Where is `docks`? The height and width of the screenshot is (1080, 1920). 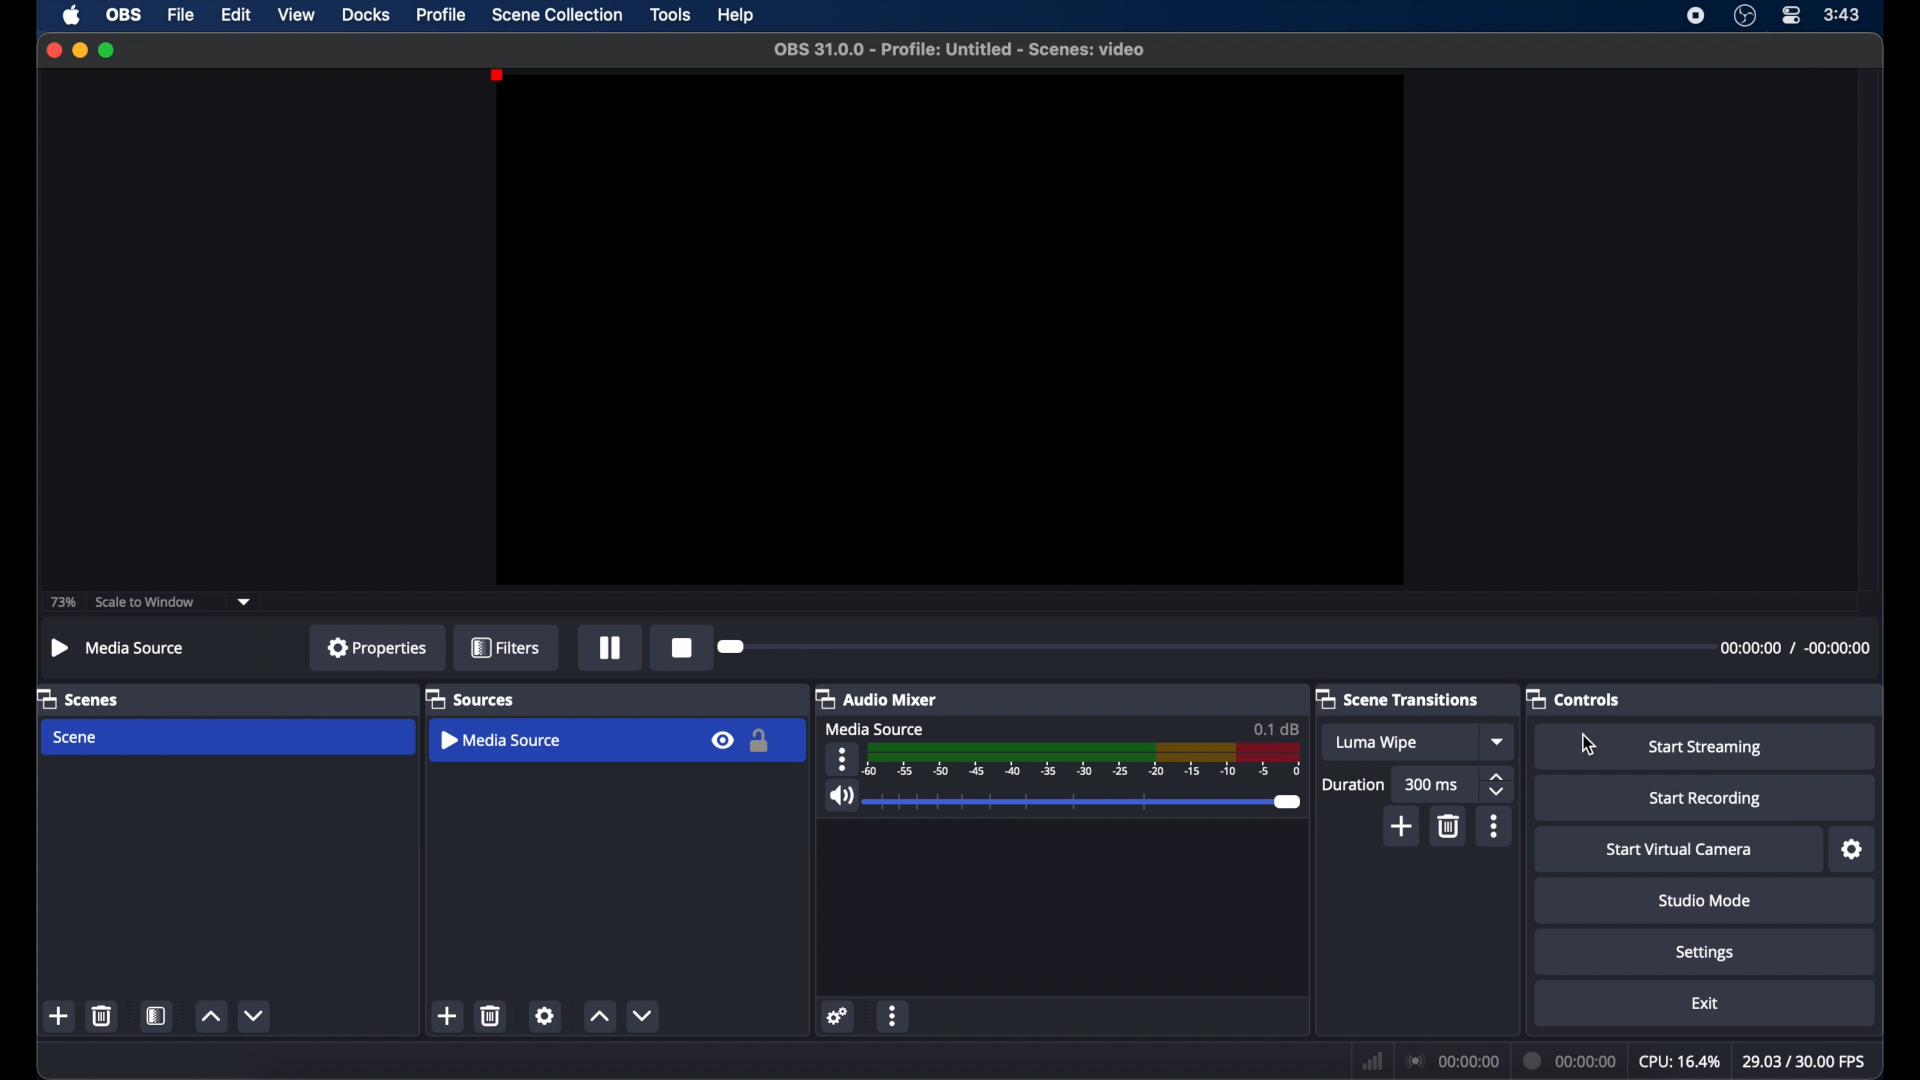
docks is located at coordinates (367, 15).